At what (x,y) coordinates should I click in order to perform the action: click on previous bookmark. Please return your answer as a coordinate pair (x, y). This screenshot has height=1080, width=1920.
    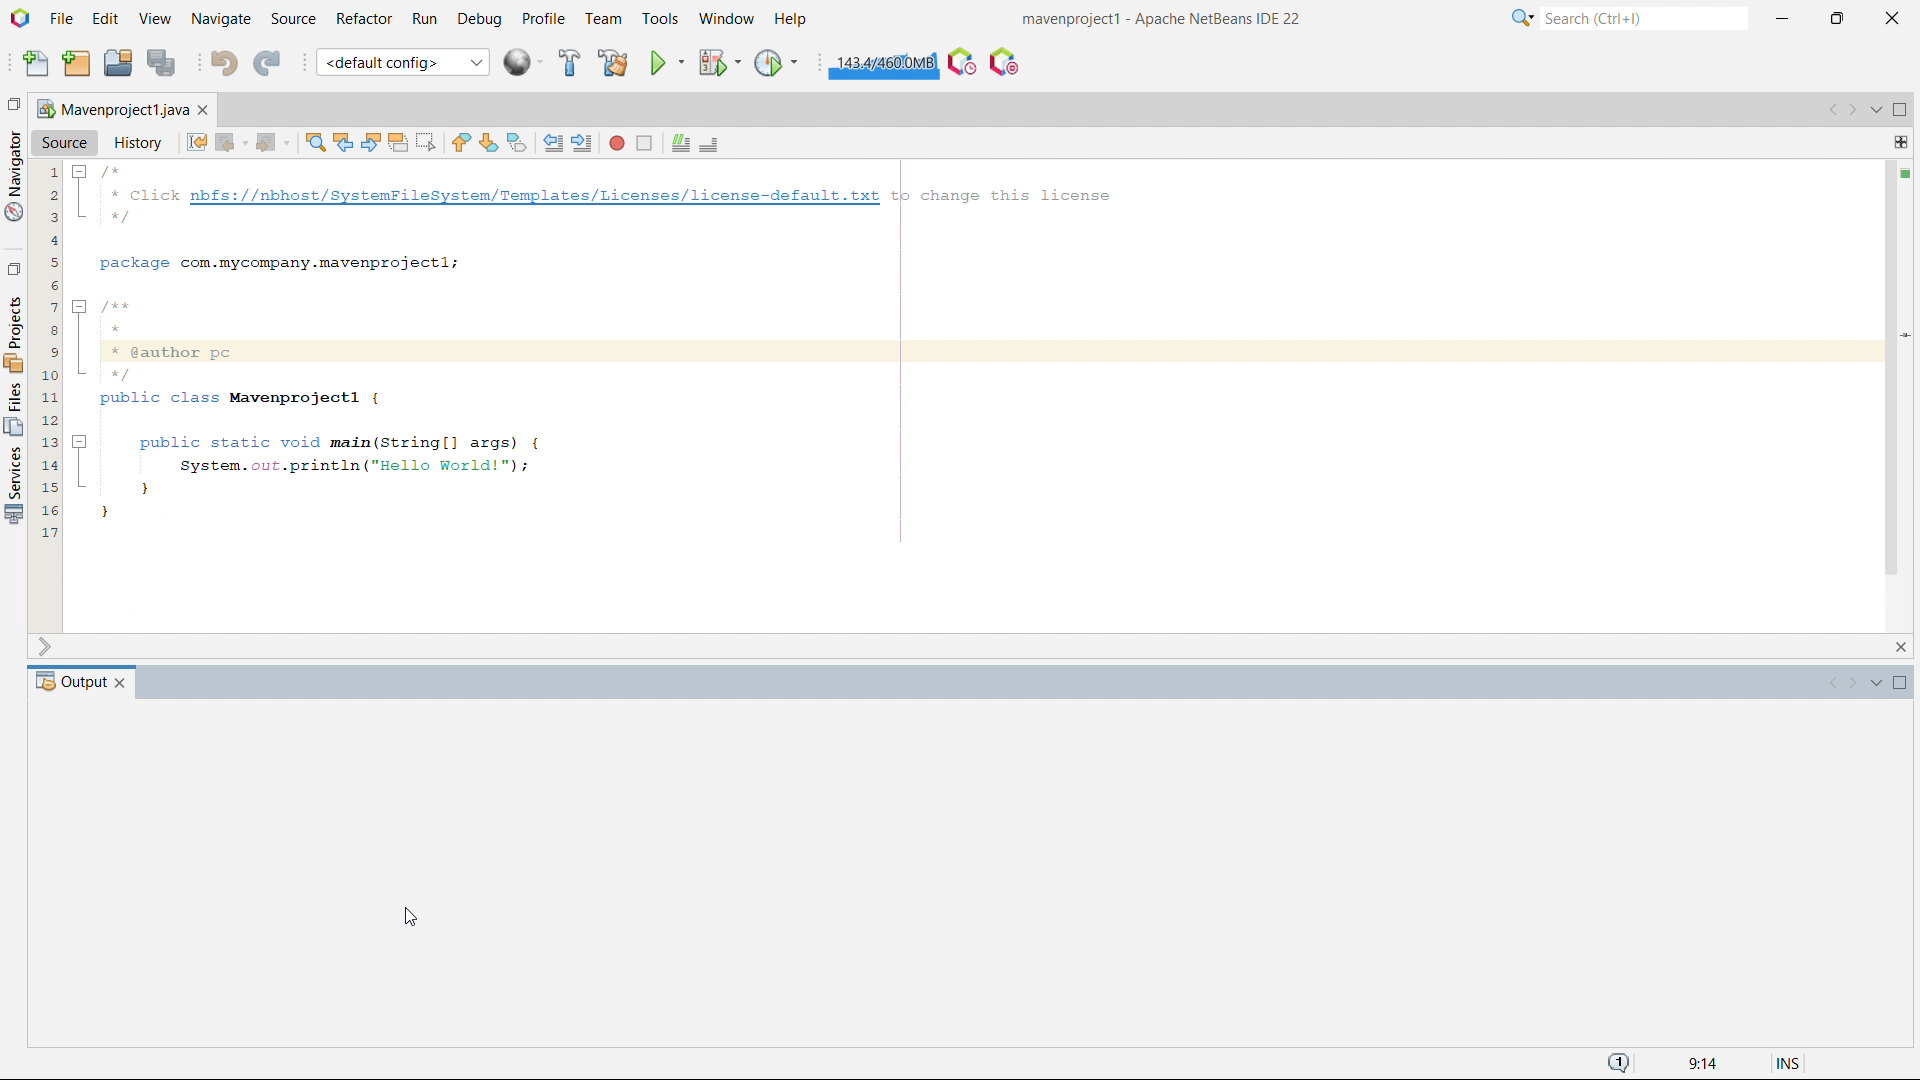
    Looking at the image, I should click on (461, 144).